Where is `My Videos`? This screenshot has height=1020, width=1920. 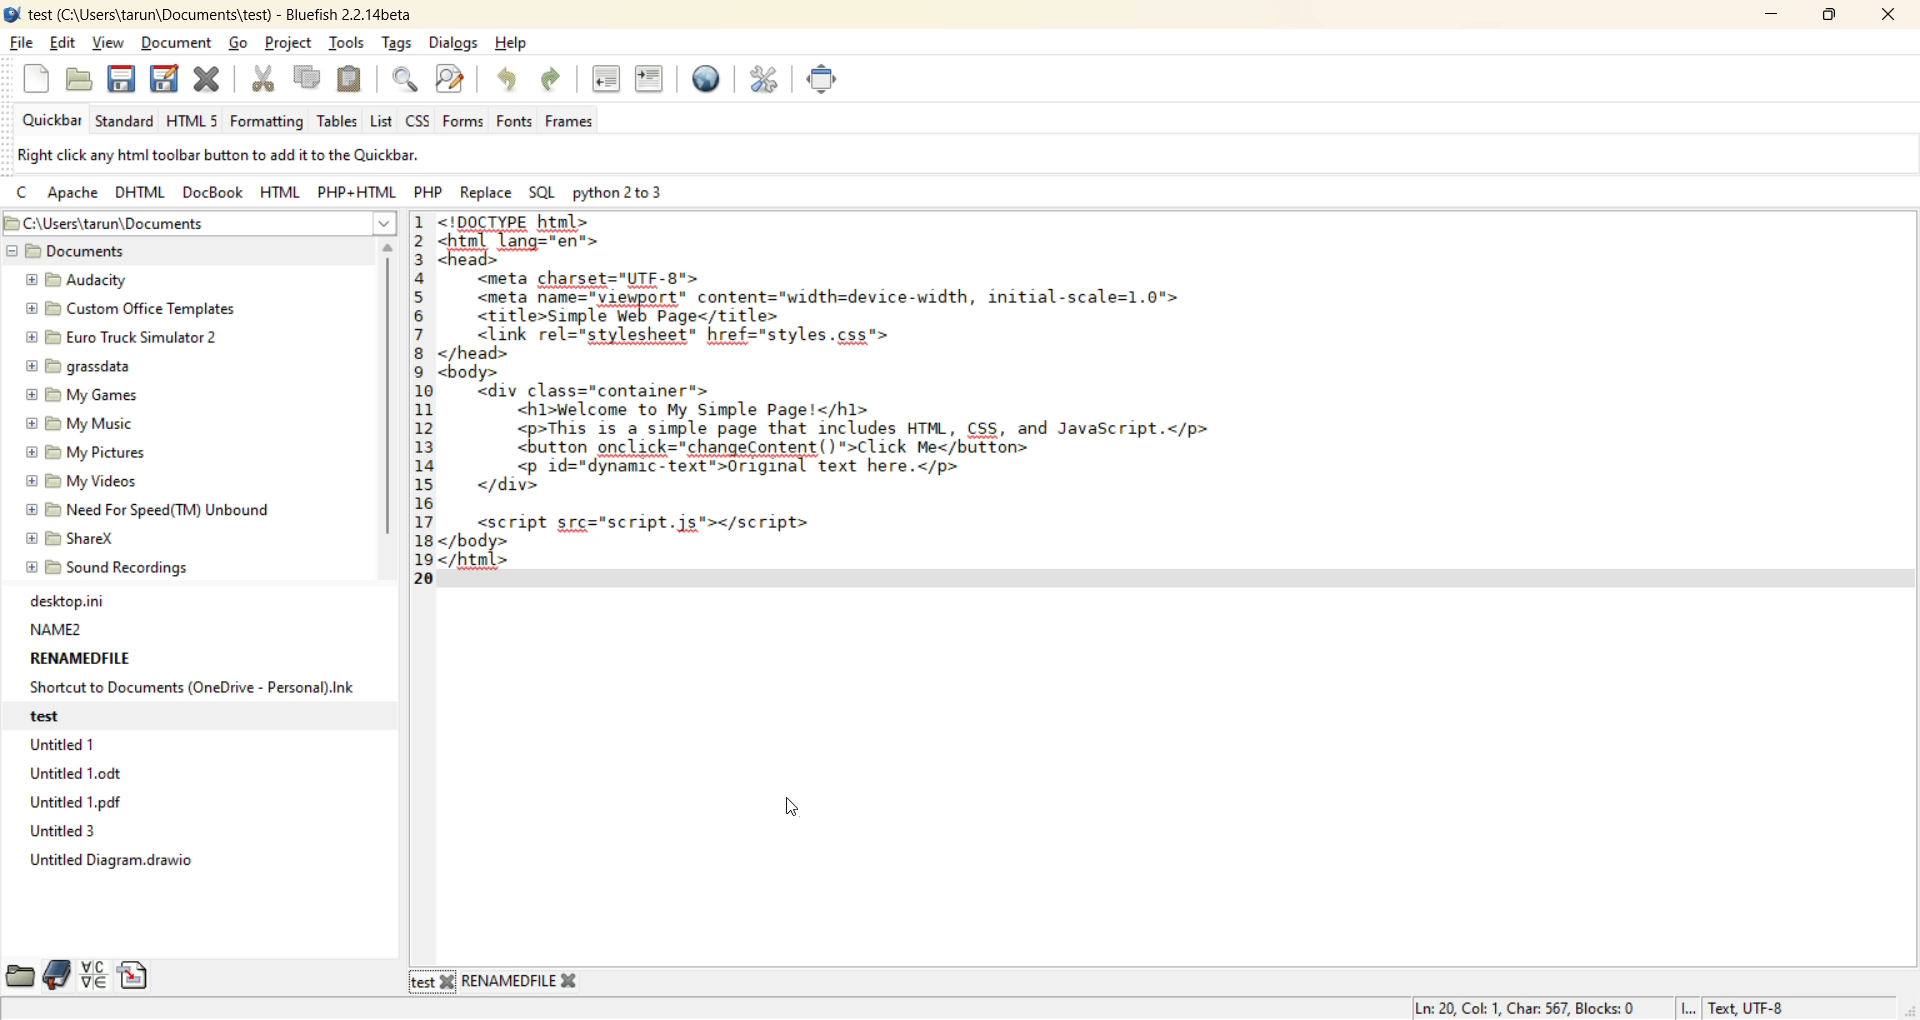
My Videos is located at coordinates (76, 479).